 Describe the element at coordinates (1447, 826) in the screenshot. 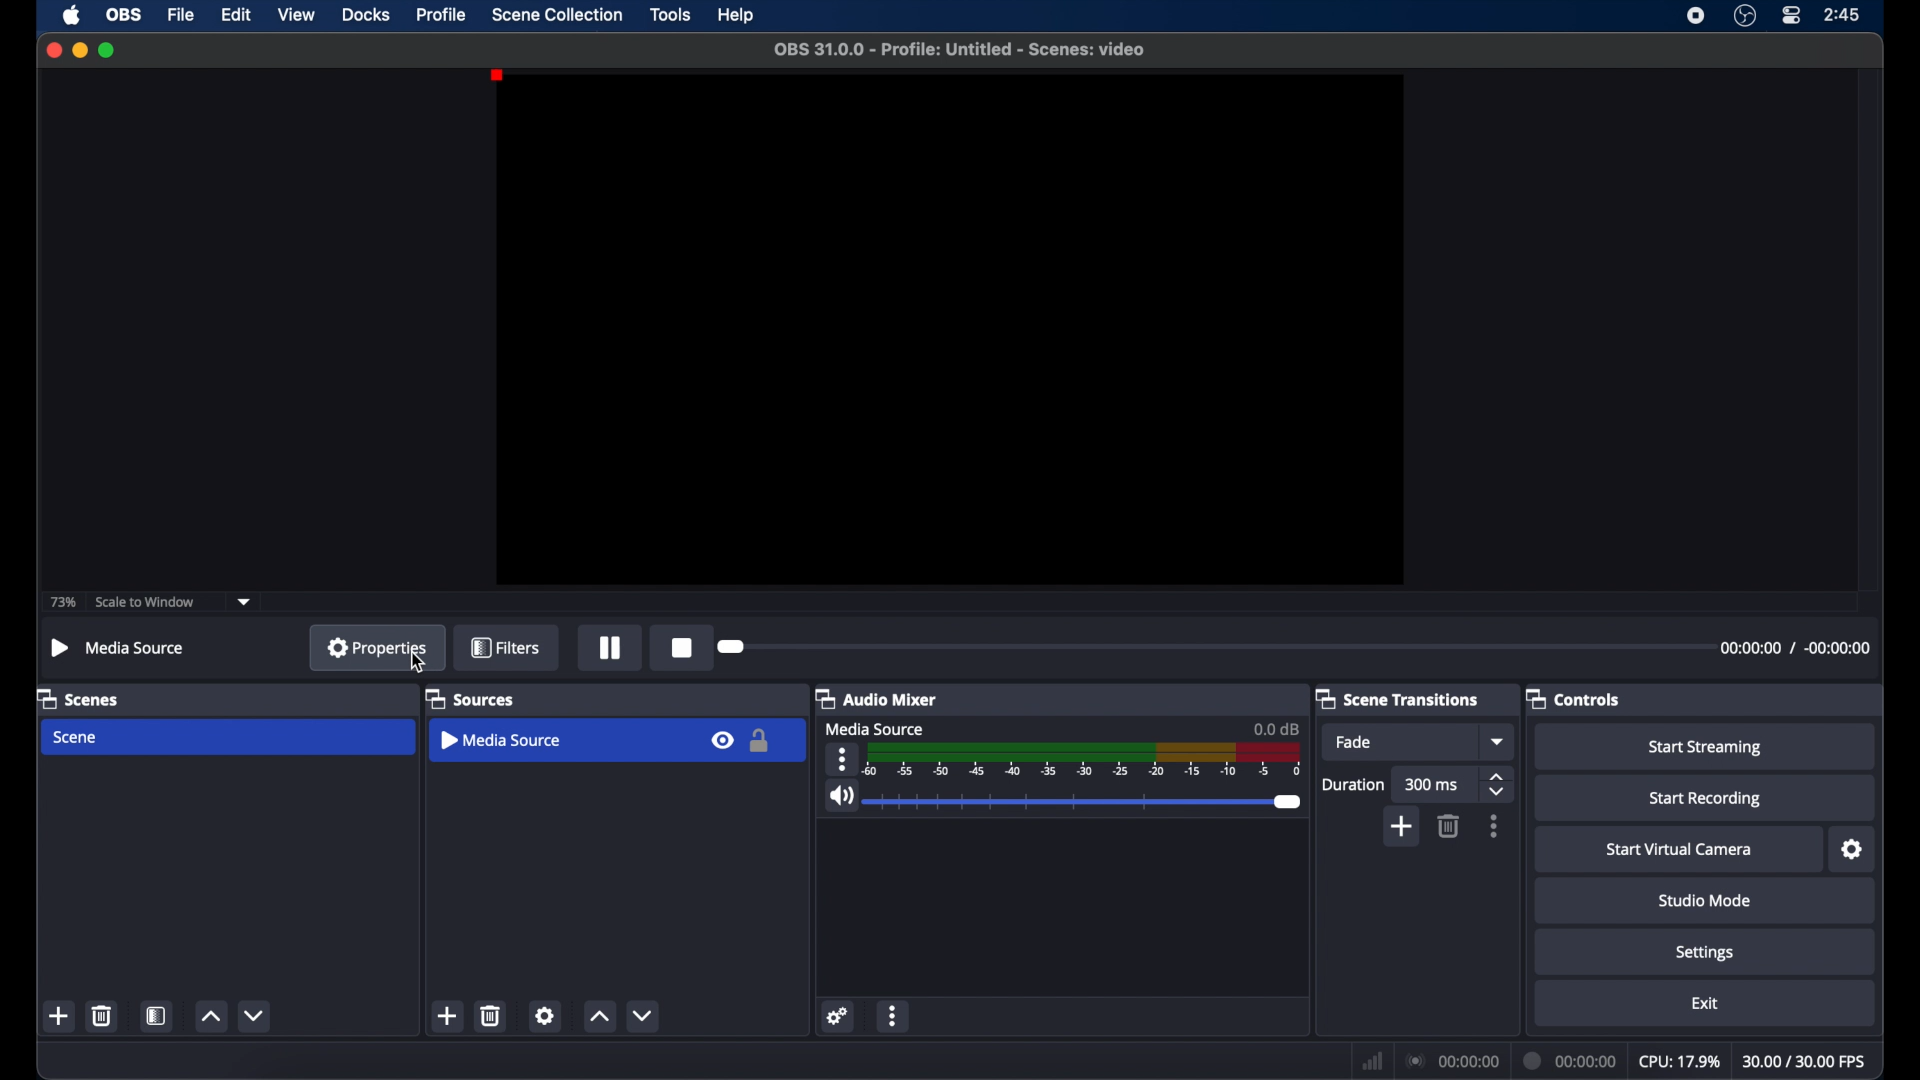

I see `delete` at that location.